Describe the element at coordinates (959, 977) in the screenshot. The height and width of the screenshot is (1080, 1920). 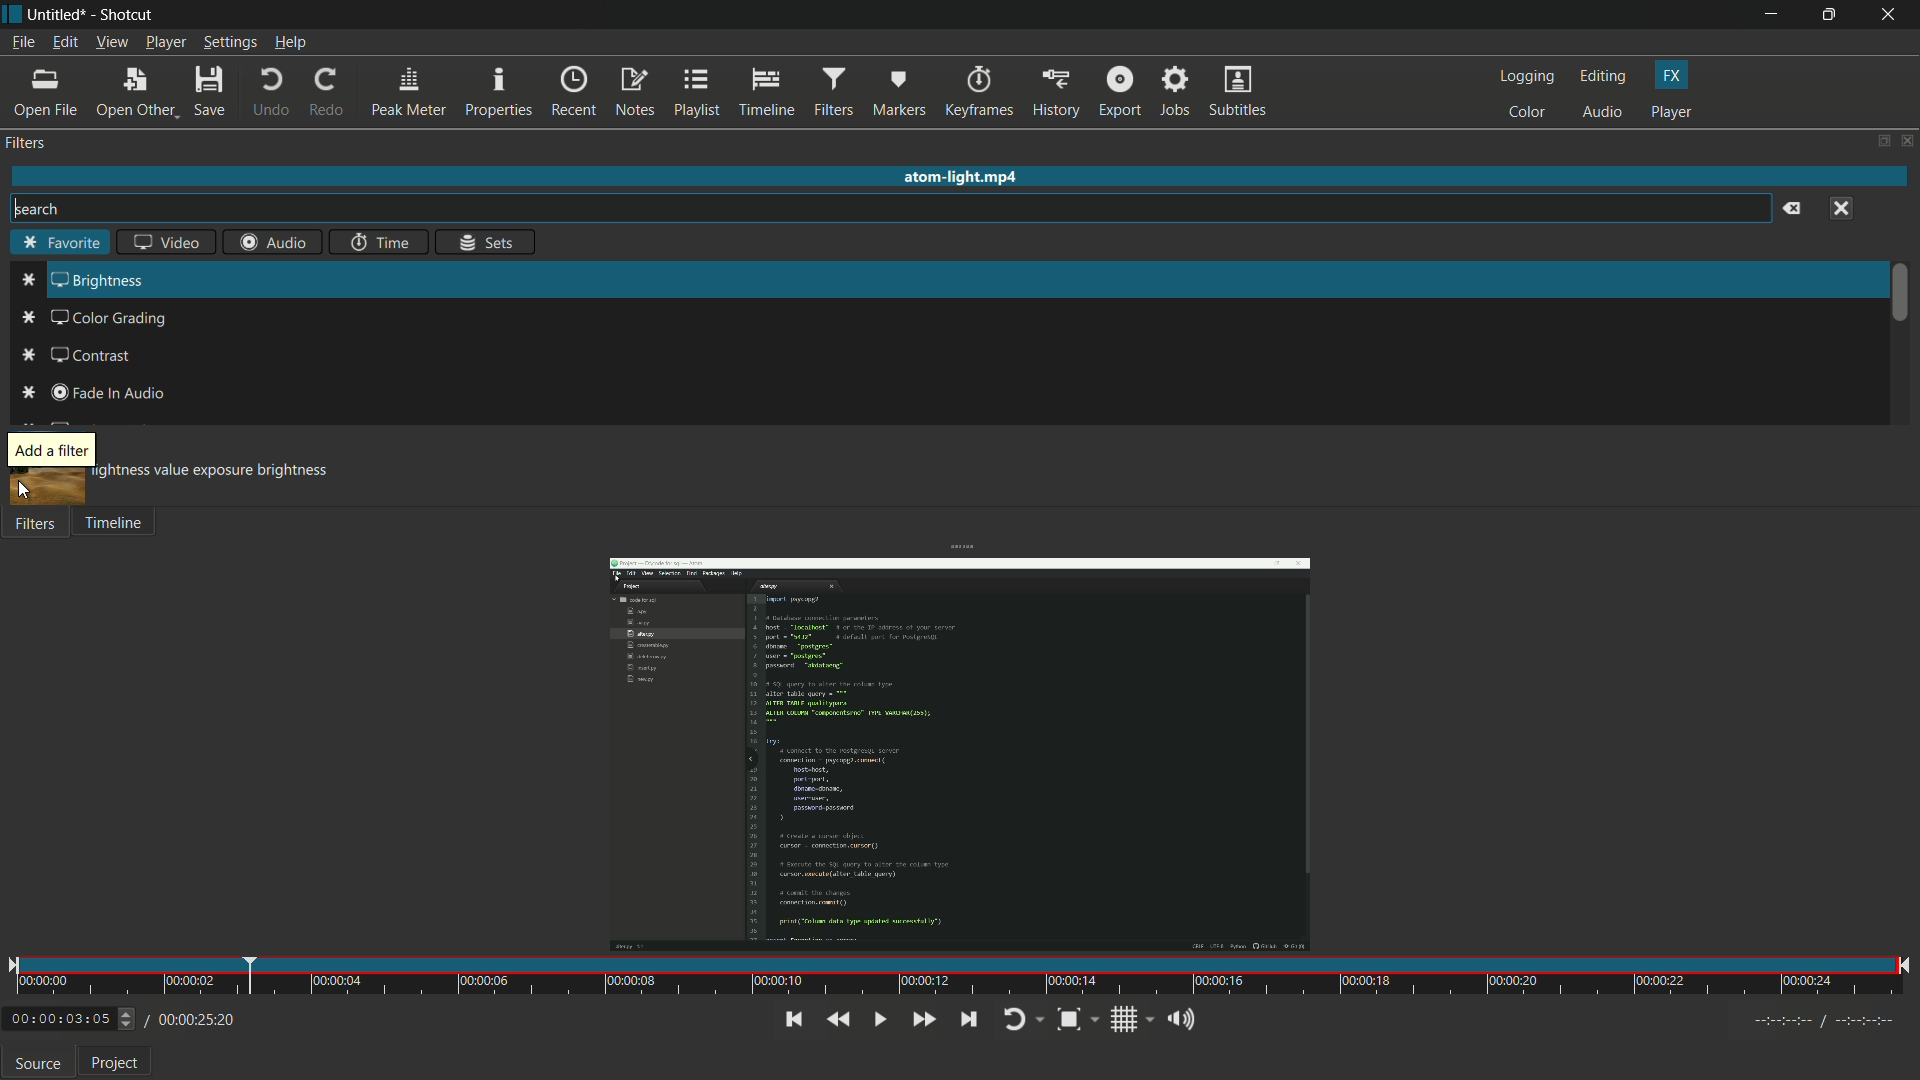
I see `time tracker` at that location.